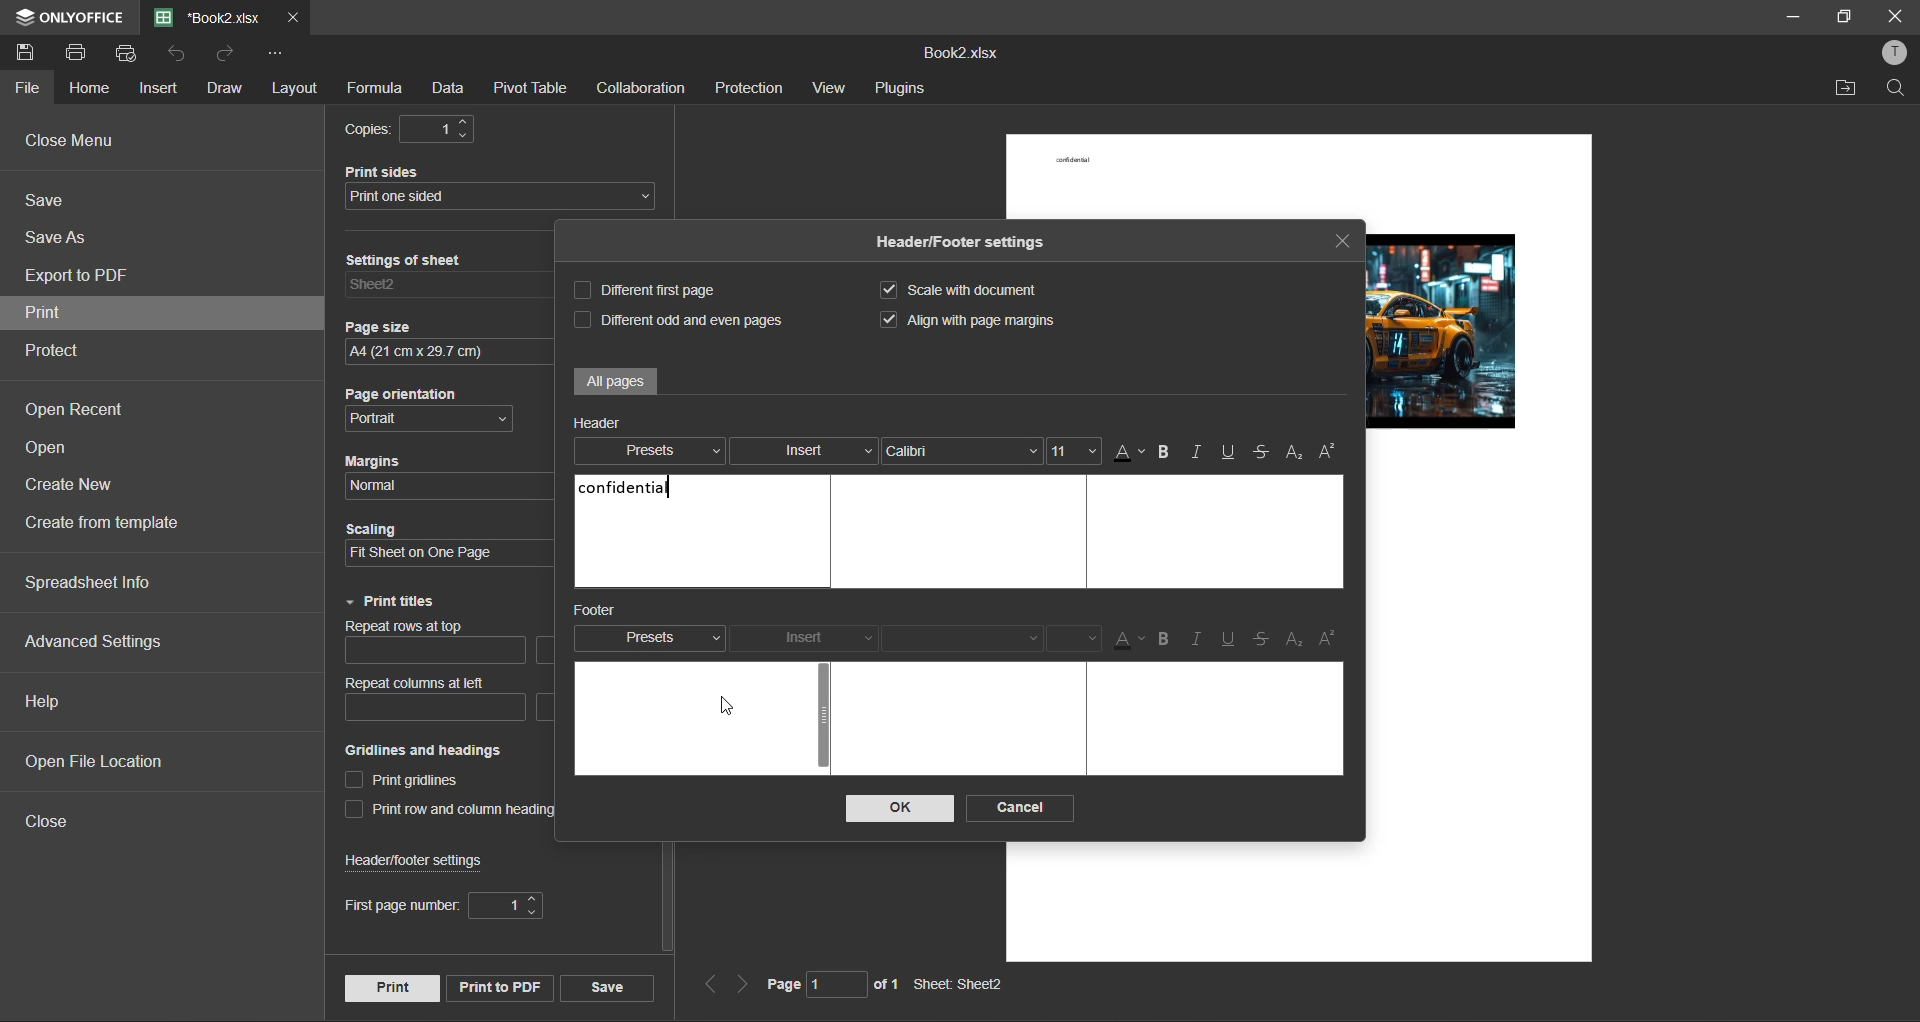 The image size is (1920, 1022). What do you see at coordinates (1197, 640) in the screenshot?
I see `italic` at bounding box center [1197, 640].